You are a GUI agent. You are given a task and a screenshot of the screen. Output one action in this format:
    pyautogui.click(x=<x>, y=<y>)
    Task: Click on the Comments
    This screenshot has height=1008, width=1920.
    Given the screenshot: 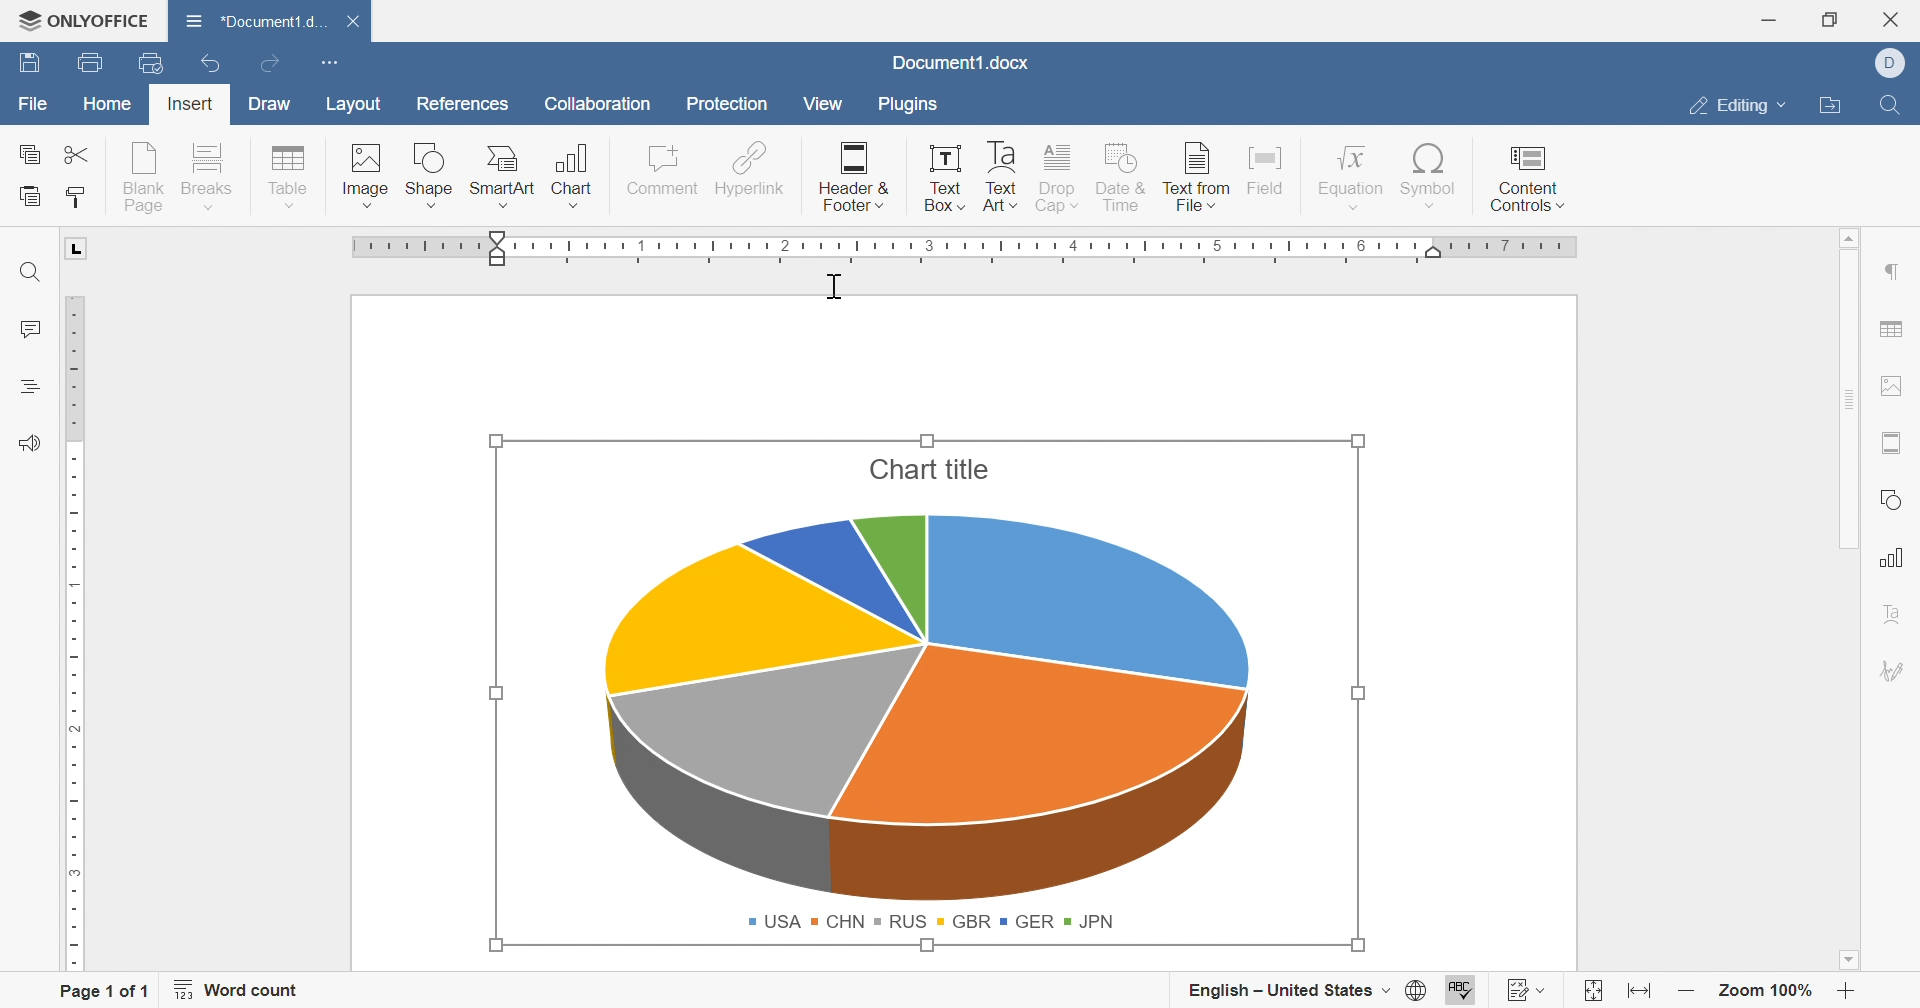 What is the action you would take?
    pyautogui.click(x=29, y=331)
    